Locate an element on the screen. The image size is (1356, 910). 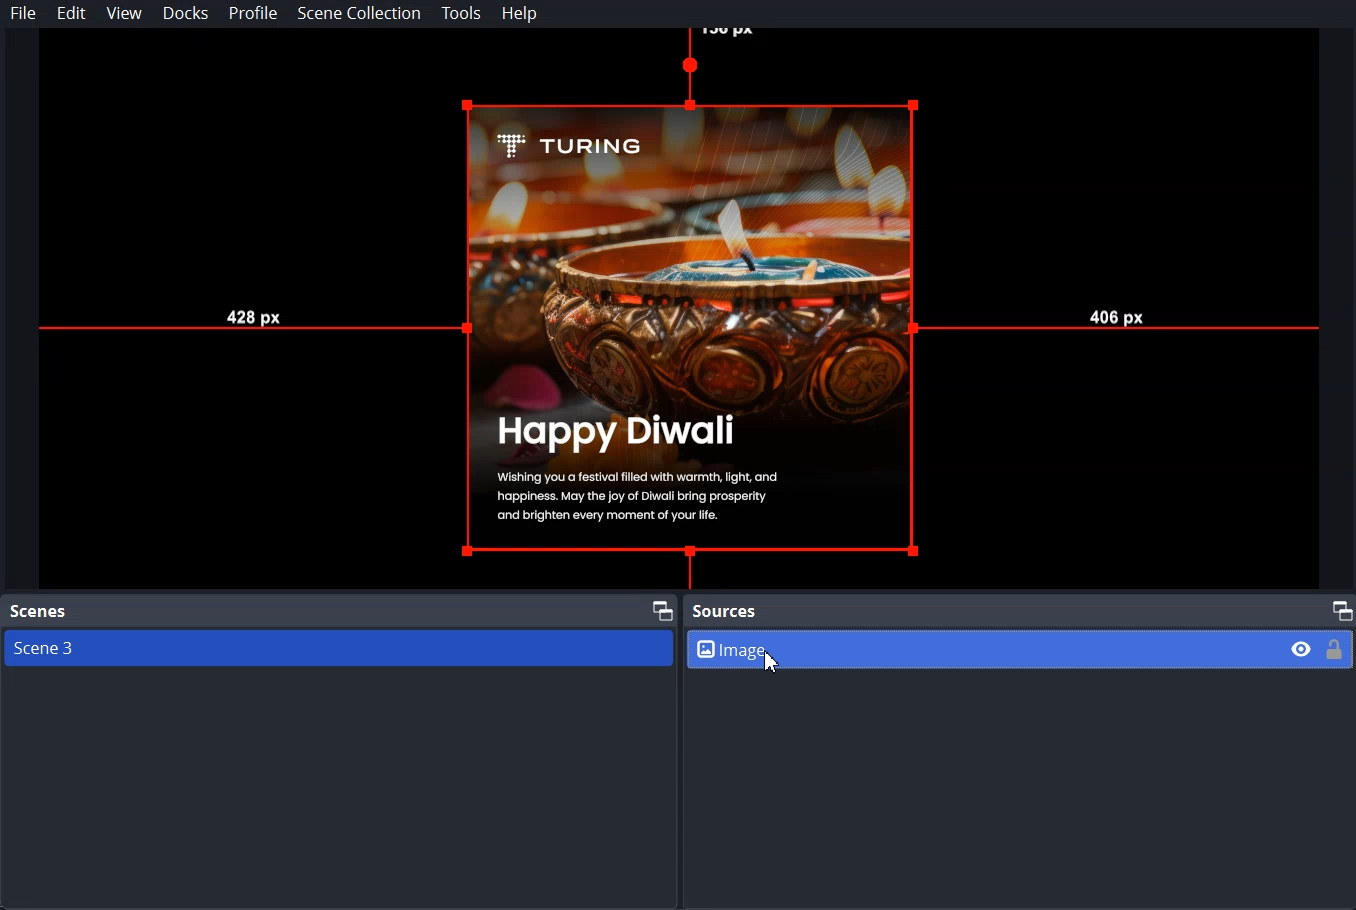
Help is located at coordinates (520, 14).